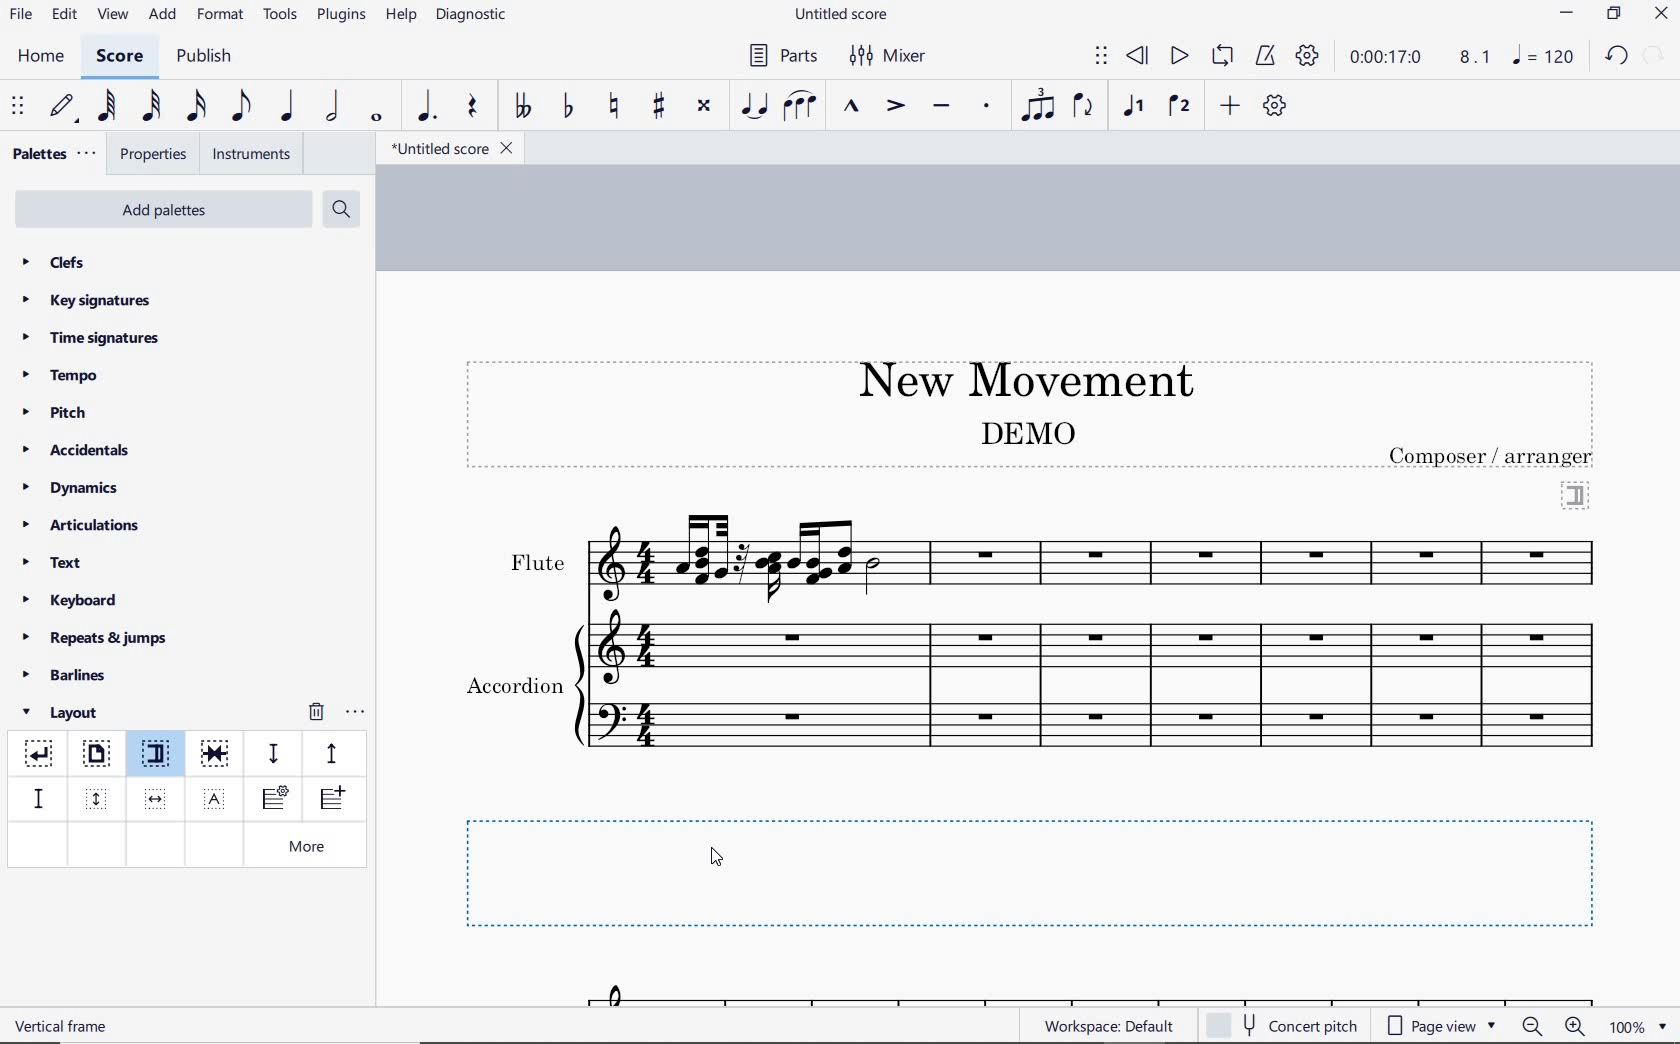 This screenshot has width=1680, height=1044. What do you see at coordinates (801, 107) in the screenshot?
I see `slur` at bounding box center [801, 107].